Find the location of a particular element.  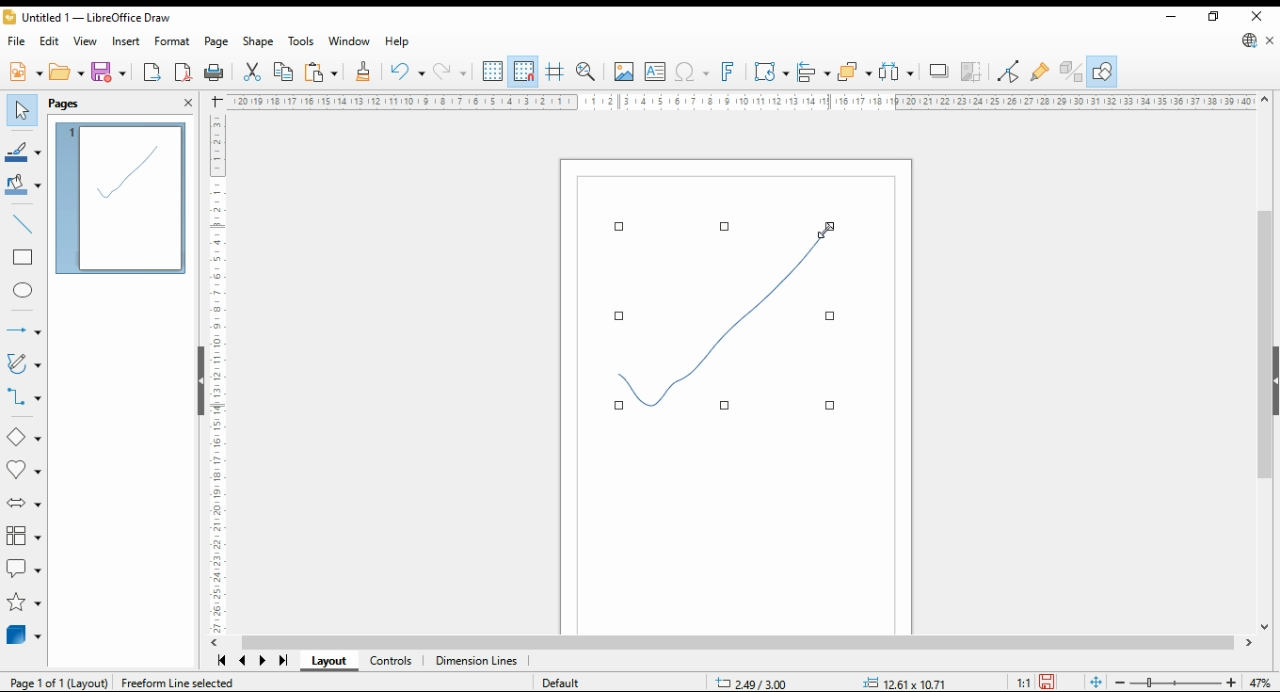

icon and file name is located at coordinates (88, 17).